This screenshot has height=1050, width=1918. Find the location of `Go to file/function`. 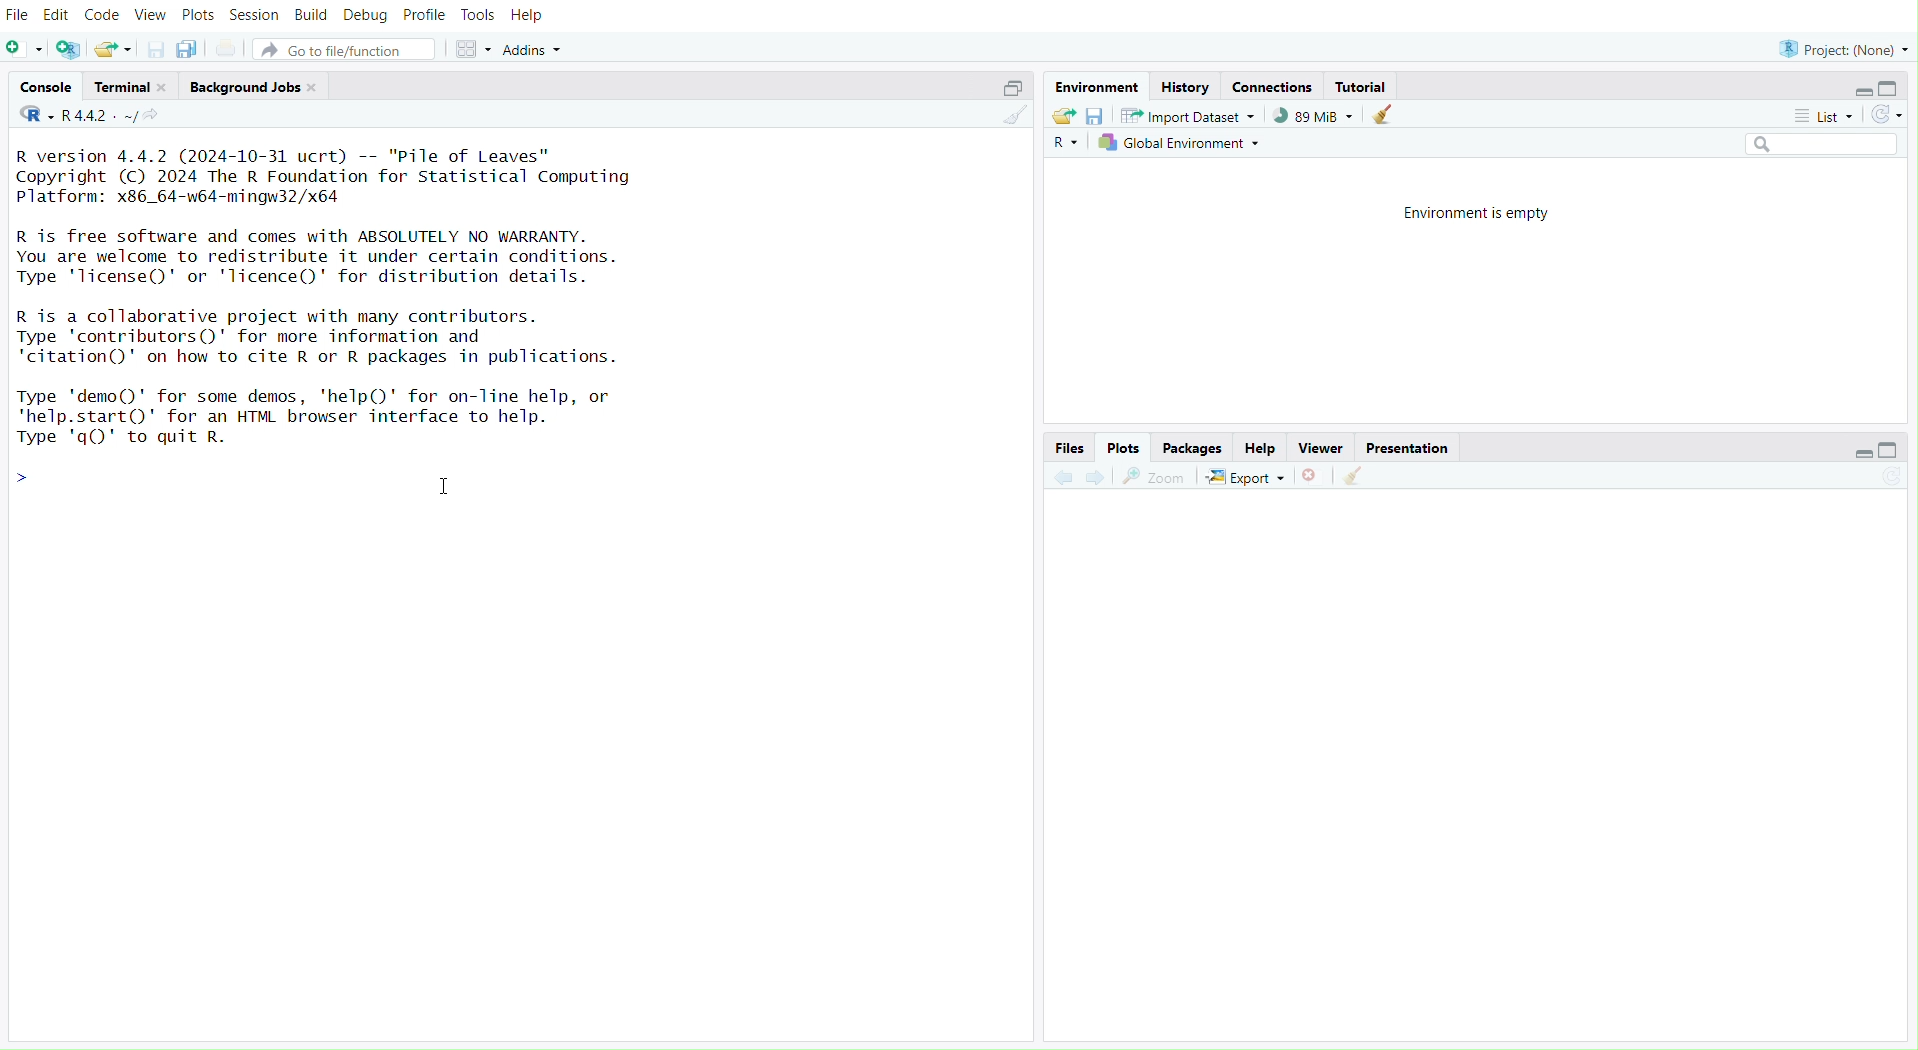

Go to file/function is located at coordinates (351, 47).